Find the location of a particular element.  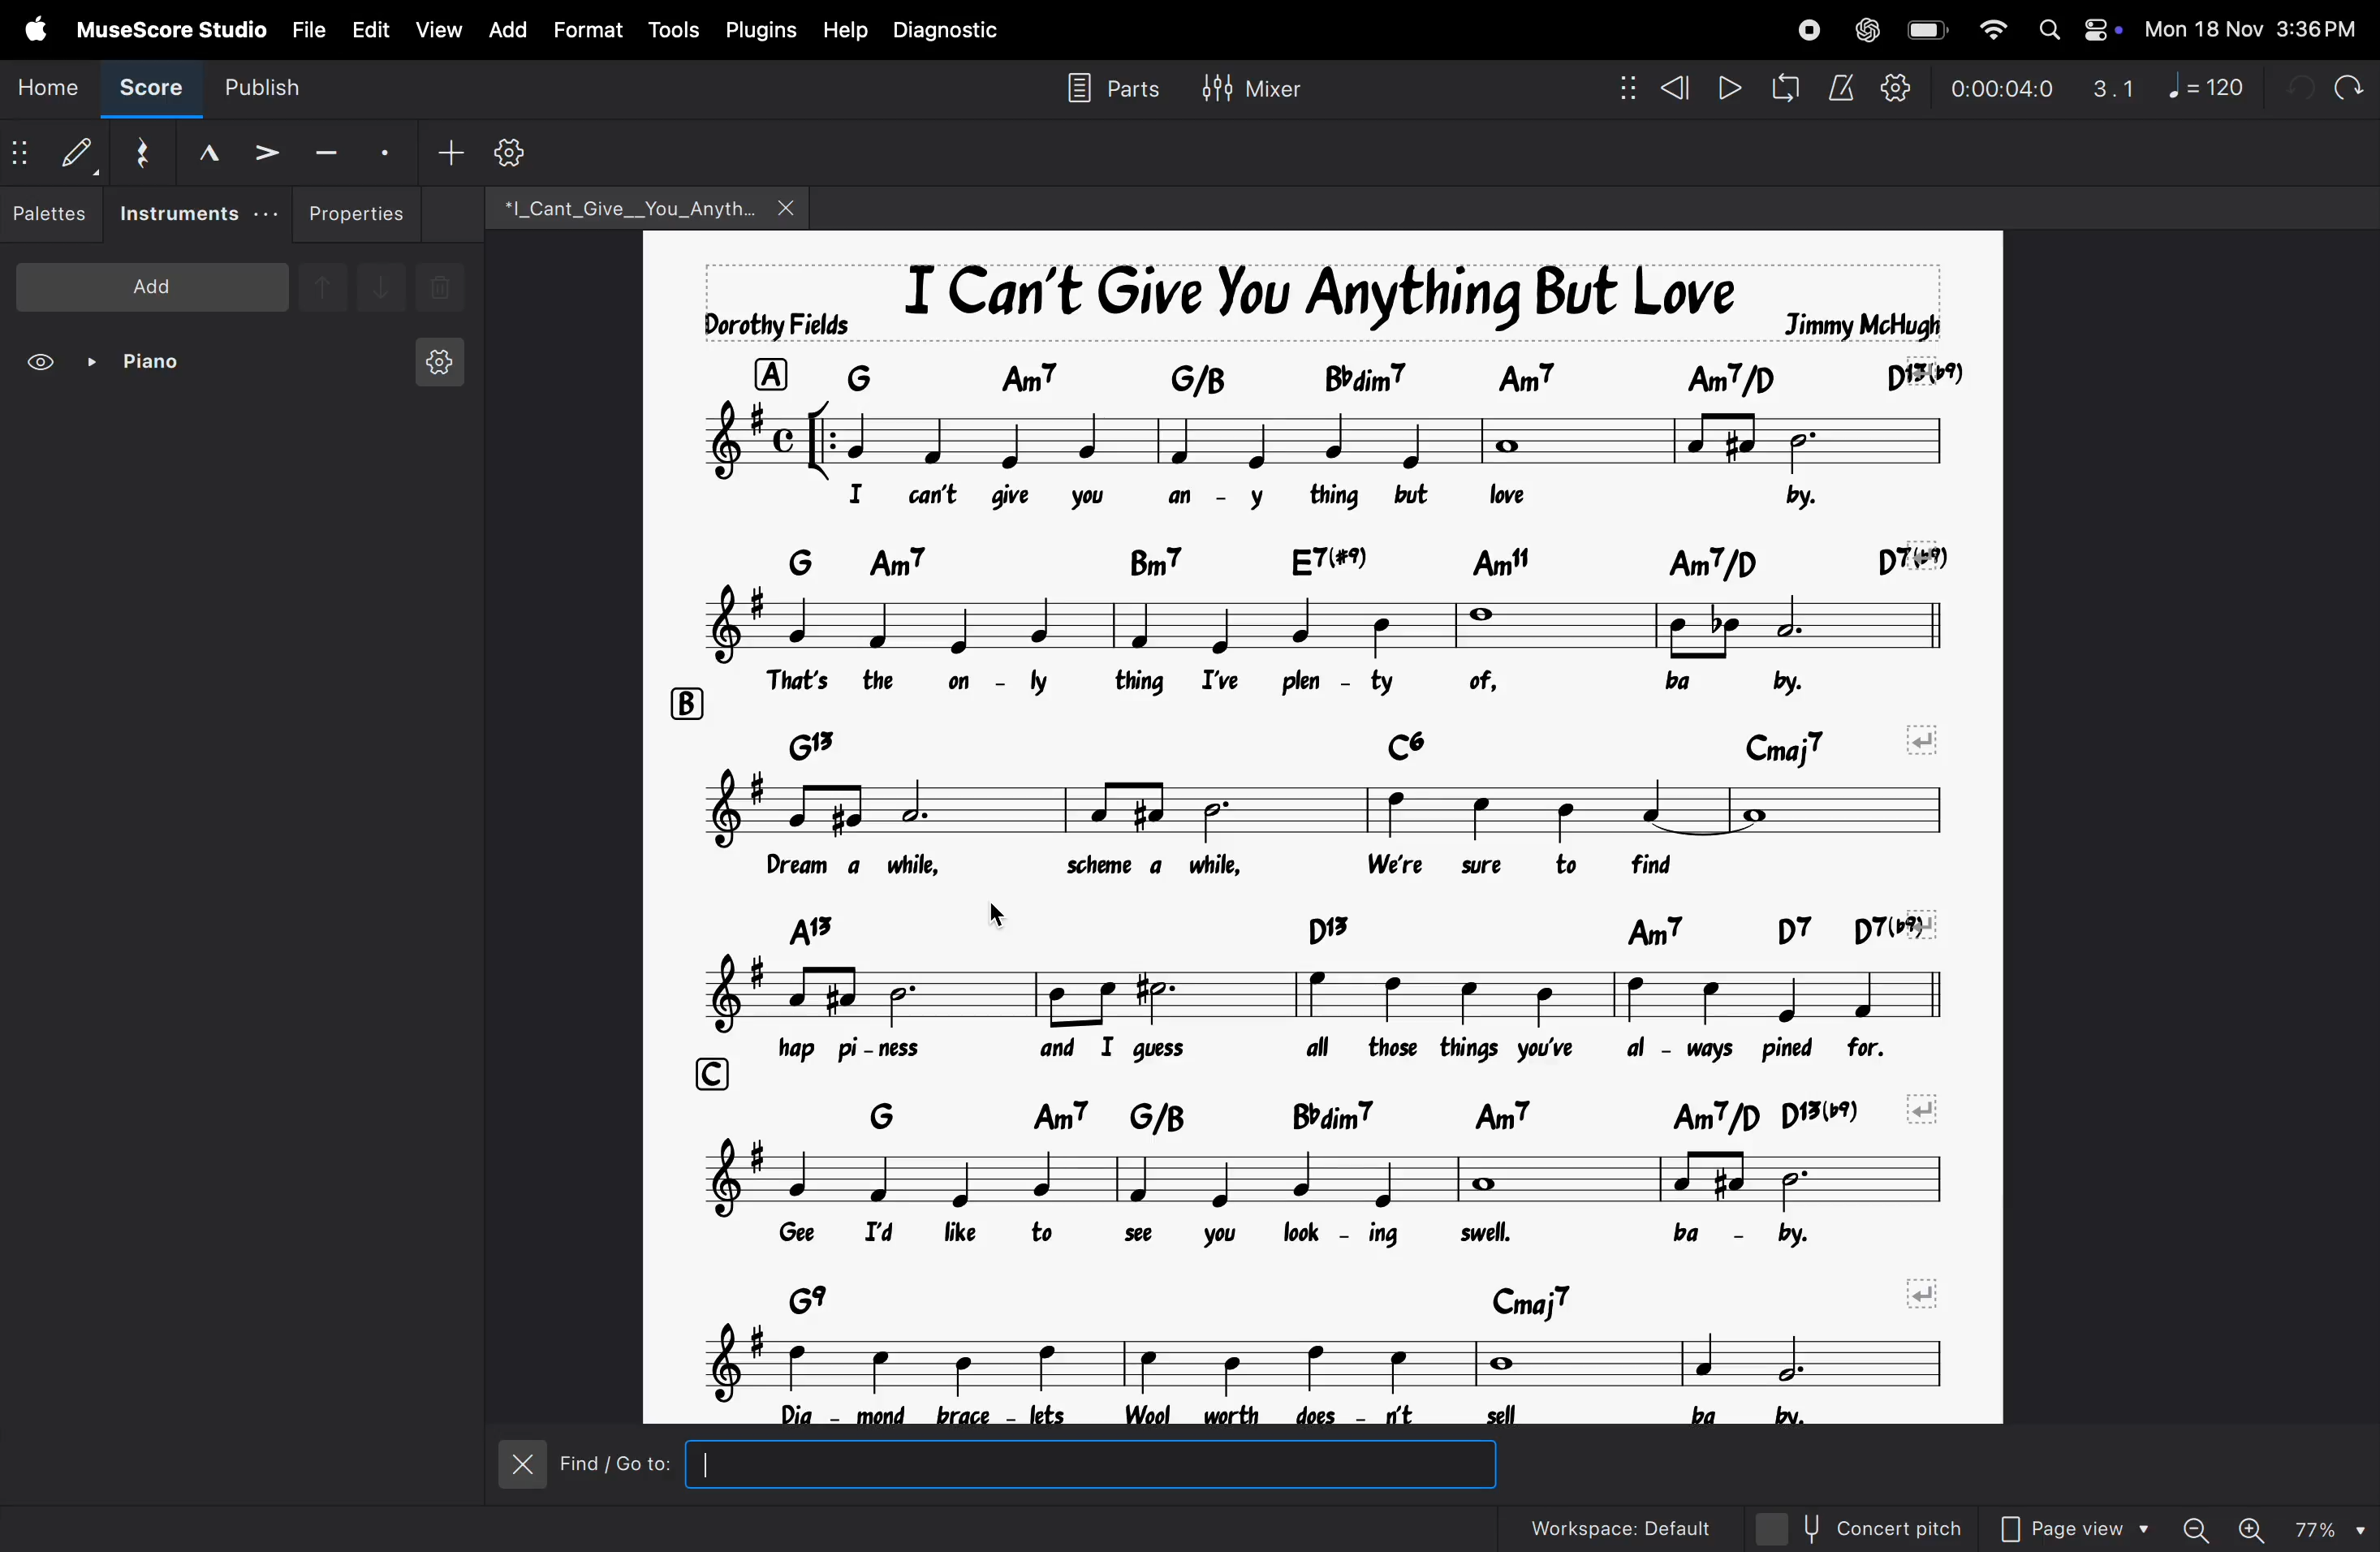

song title is located at coordinates (1307, 302).